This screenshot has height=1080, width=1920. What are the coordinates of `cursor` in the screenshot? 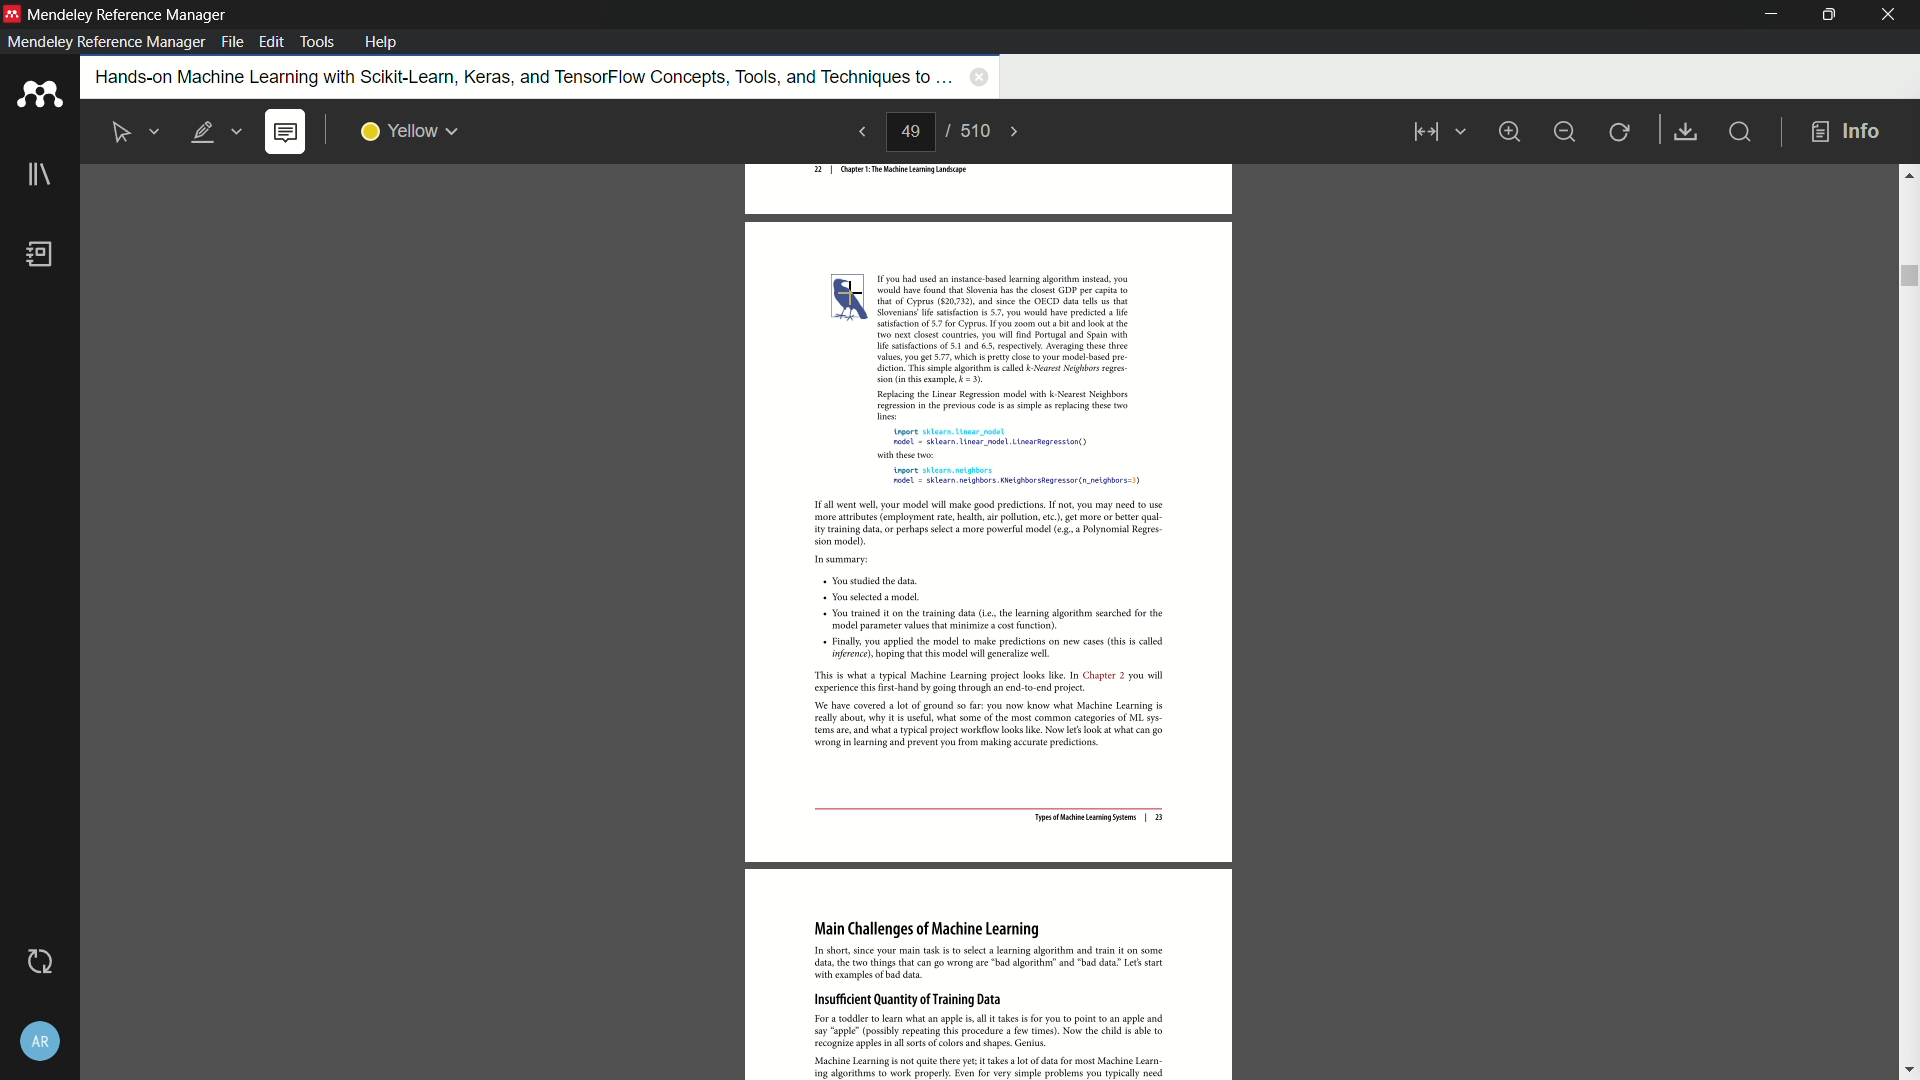 It's located at (850, 293).